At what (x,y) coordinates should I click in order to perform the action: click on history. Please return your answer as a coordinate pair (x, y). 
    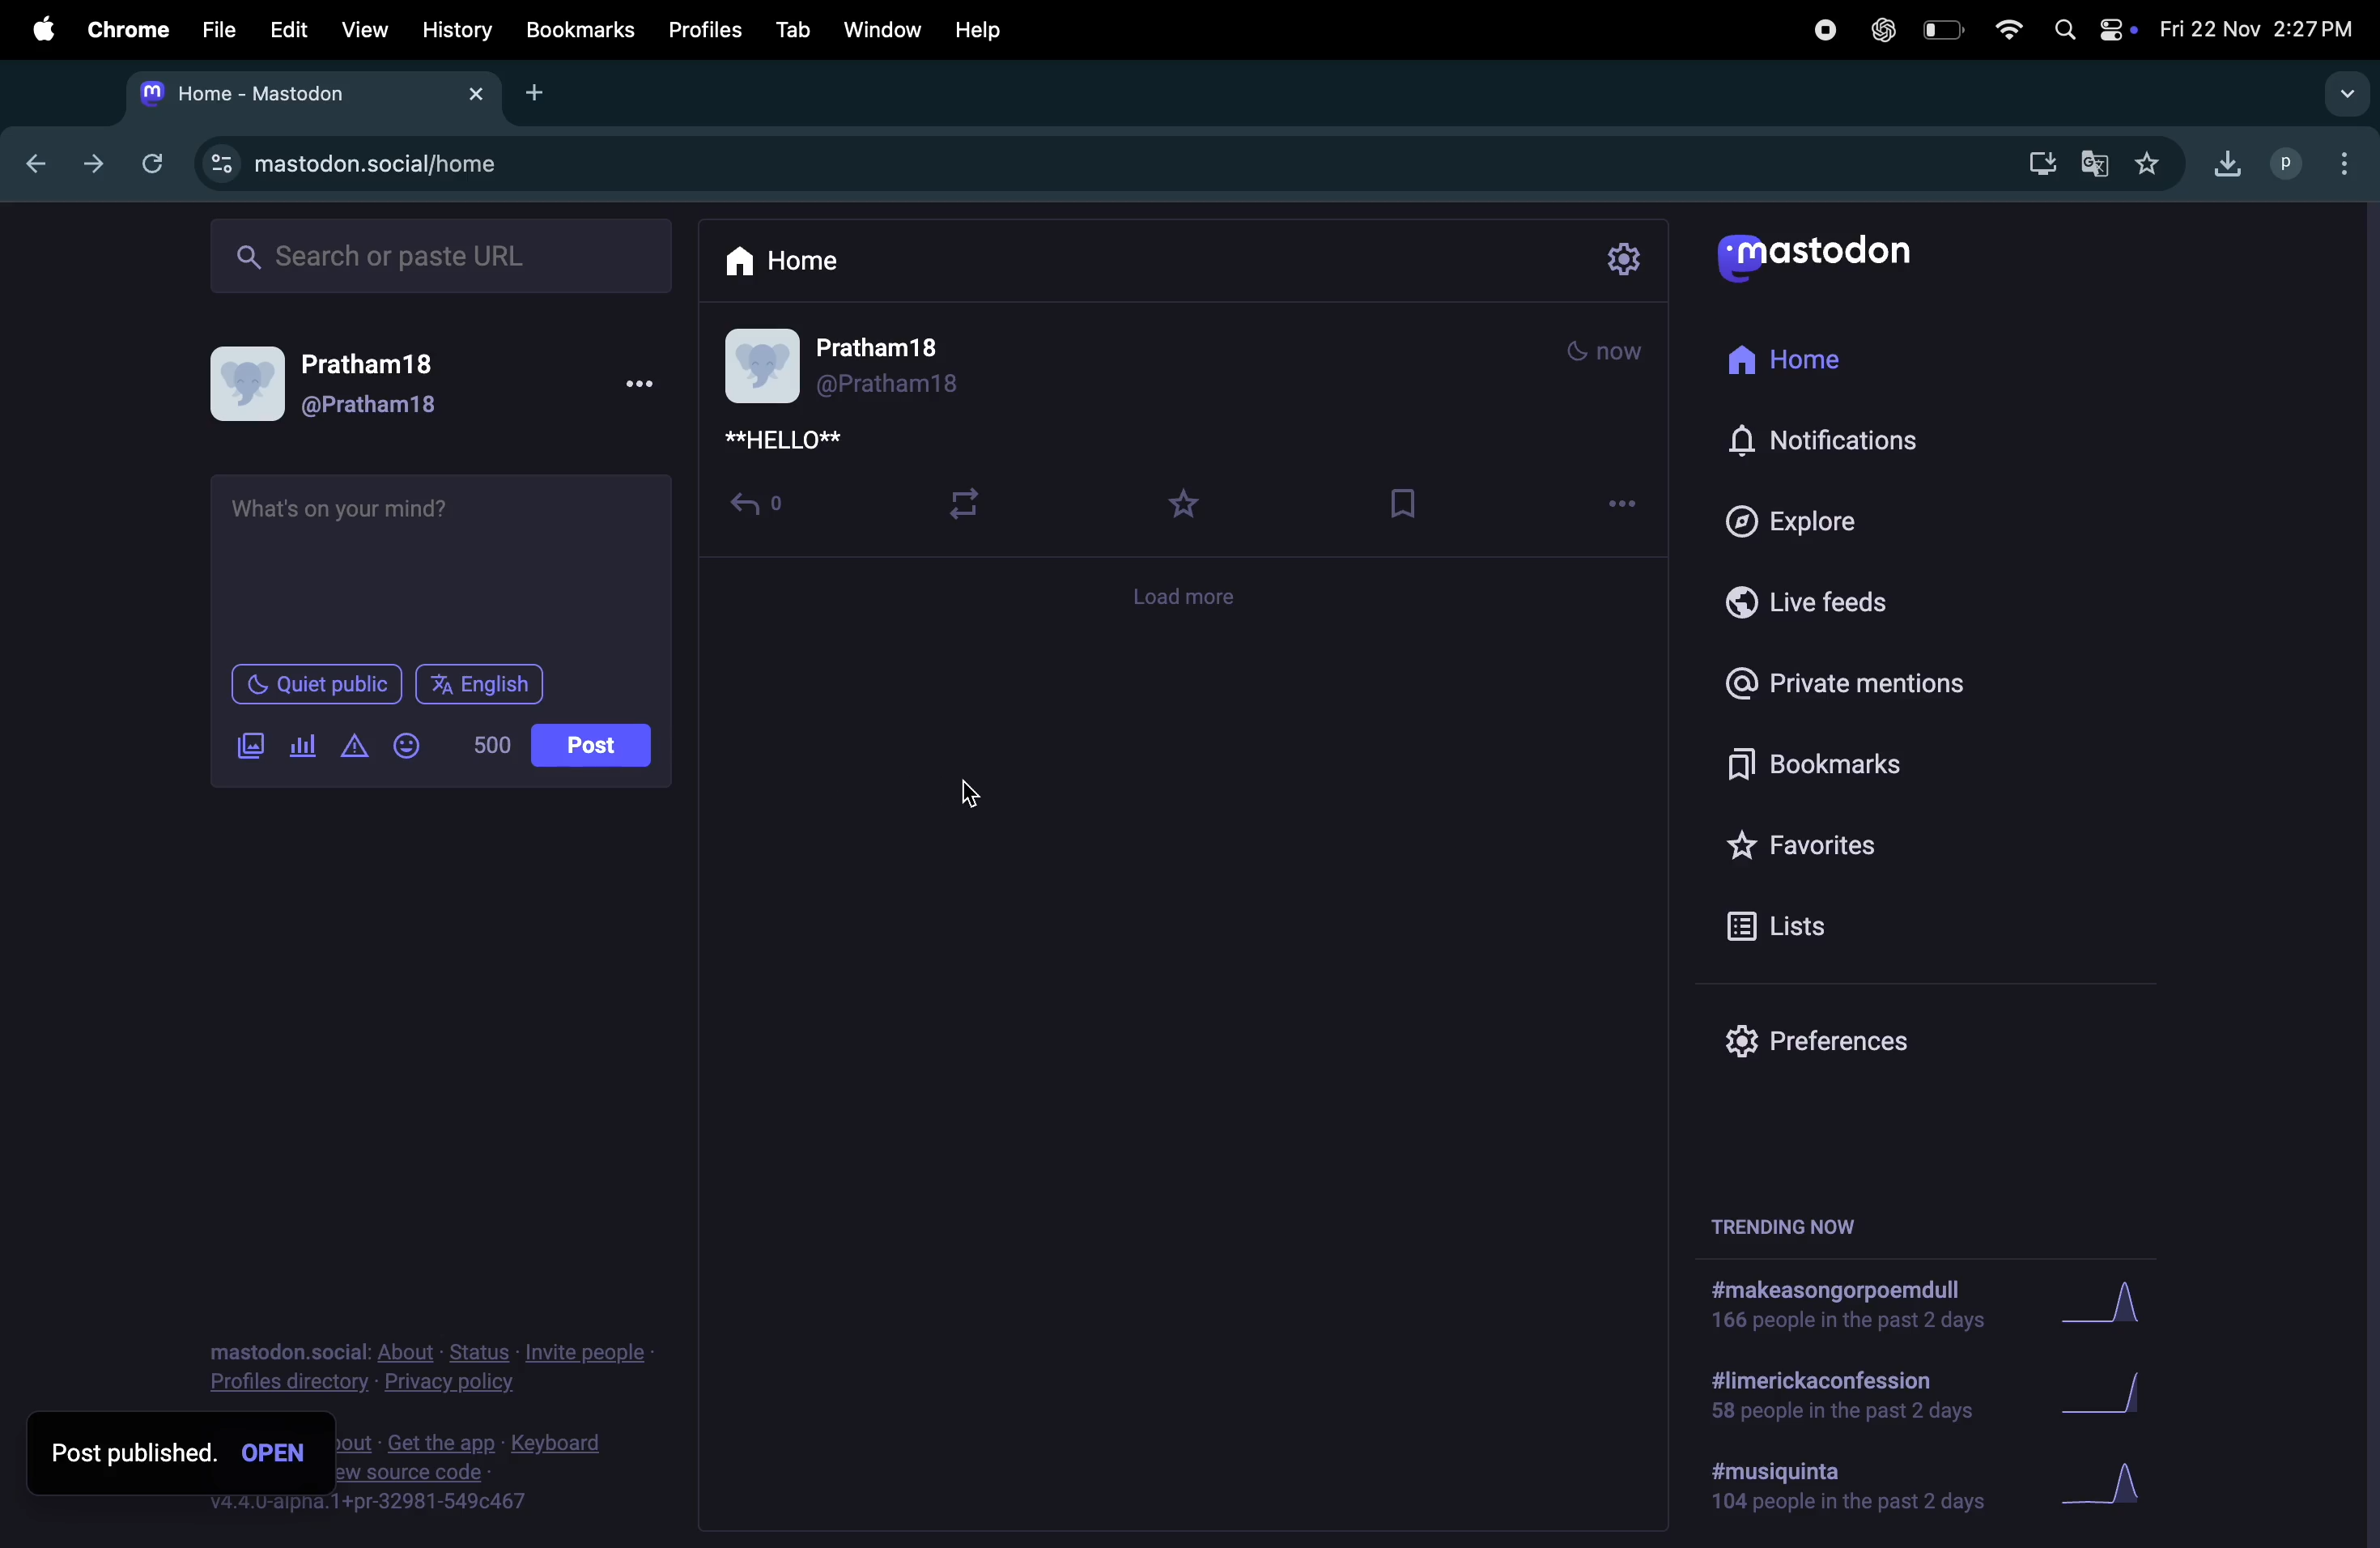
    Looking at the image, I should click on (454, 27).